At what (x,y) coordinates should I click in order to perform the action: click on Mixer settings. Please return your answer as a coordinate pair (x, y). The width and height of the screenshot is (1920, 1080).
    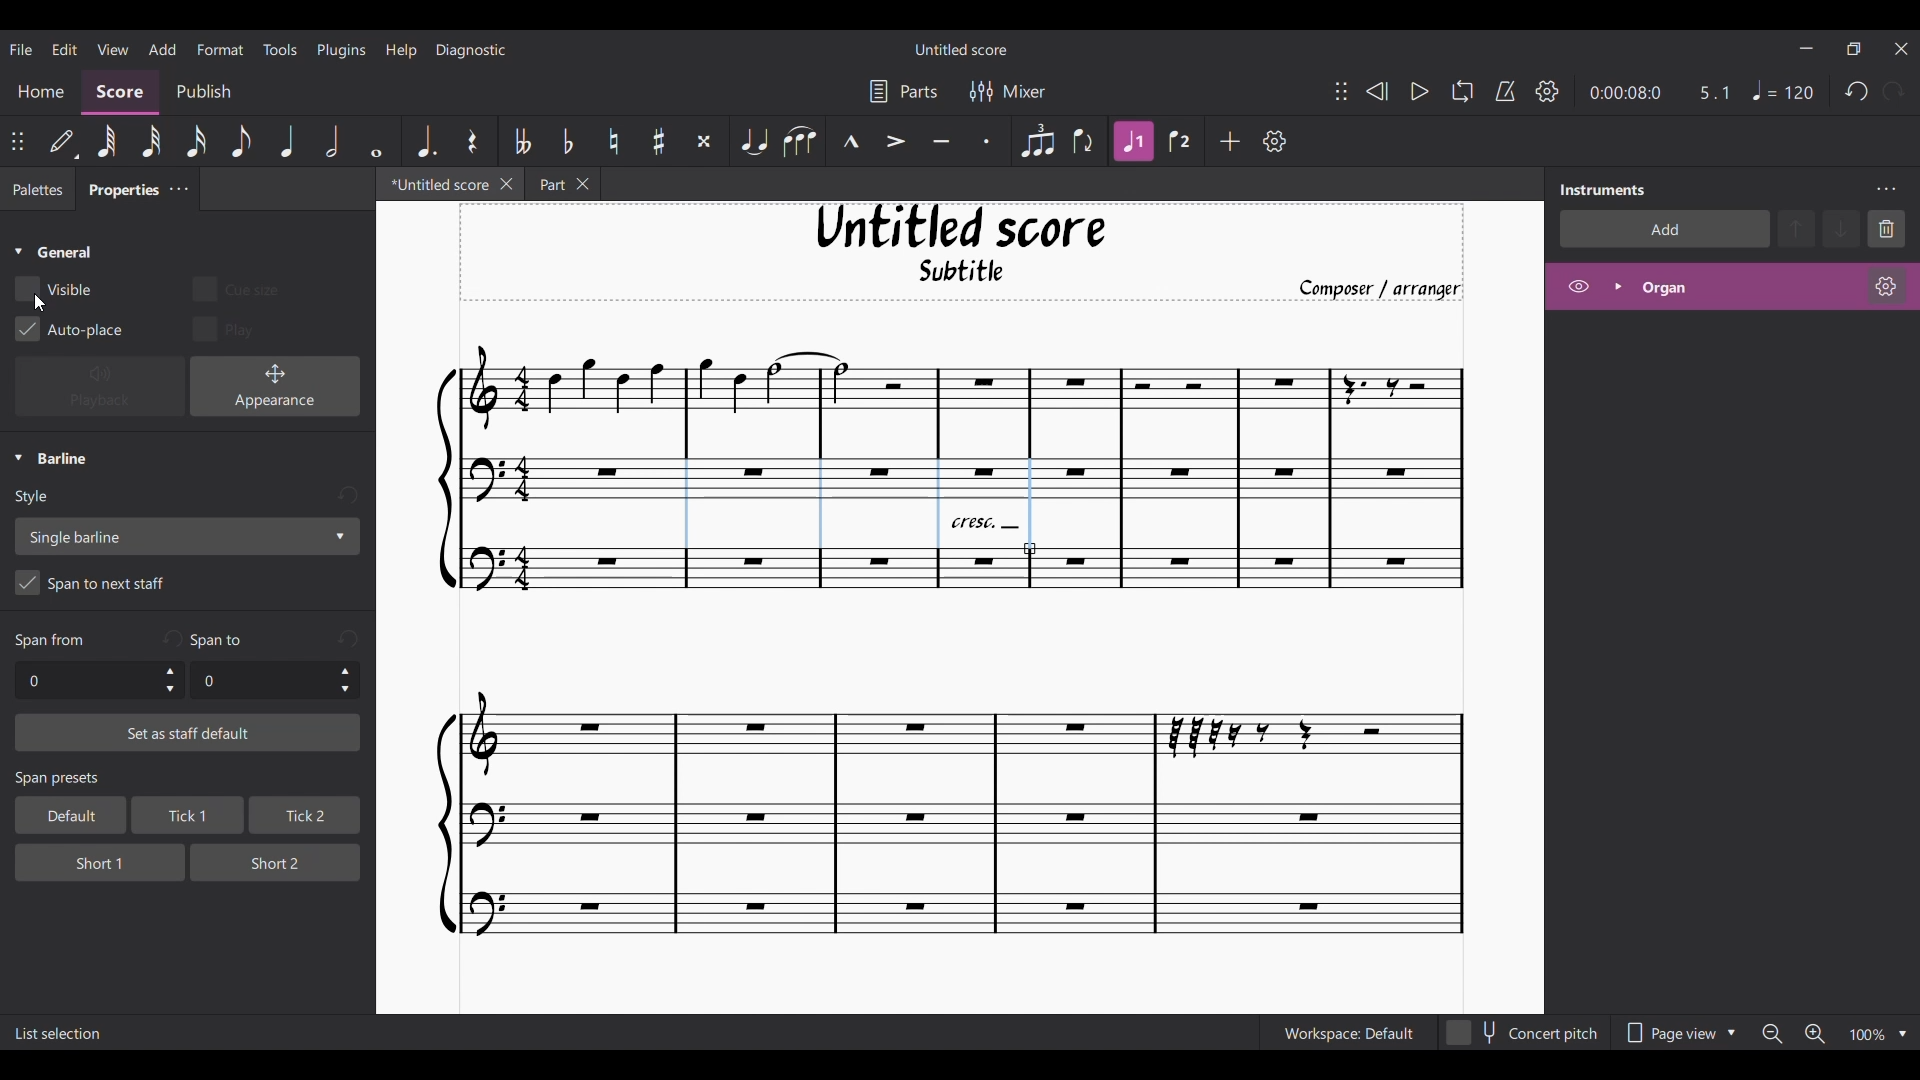
    Looking at the image, I should click on (1008, 91).